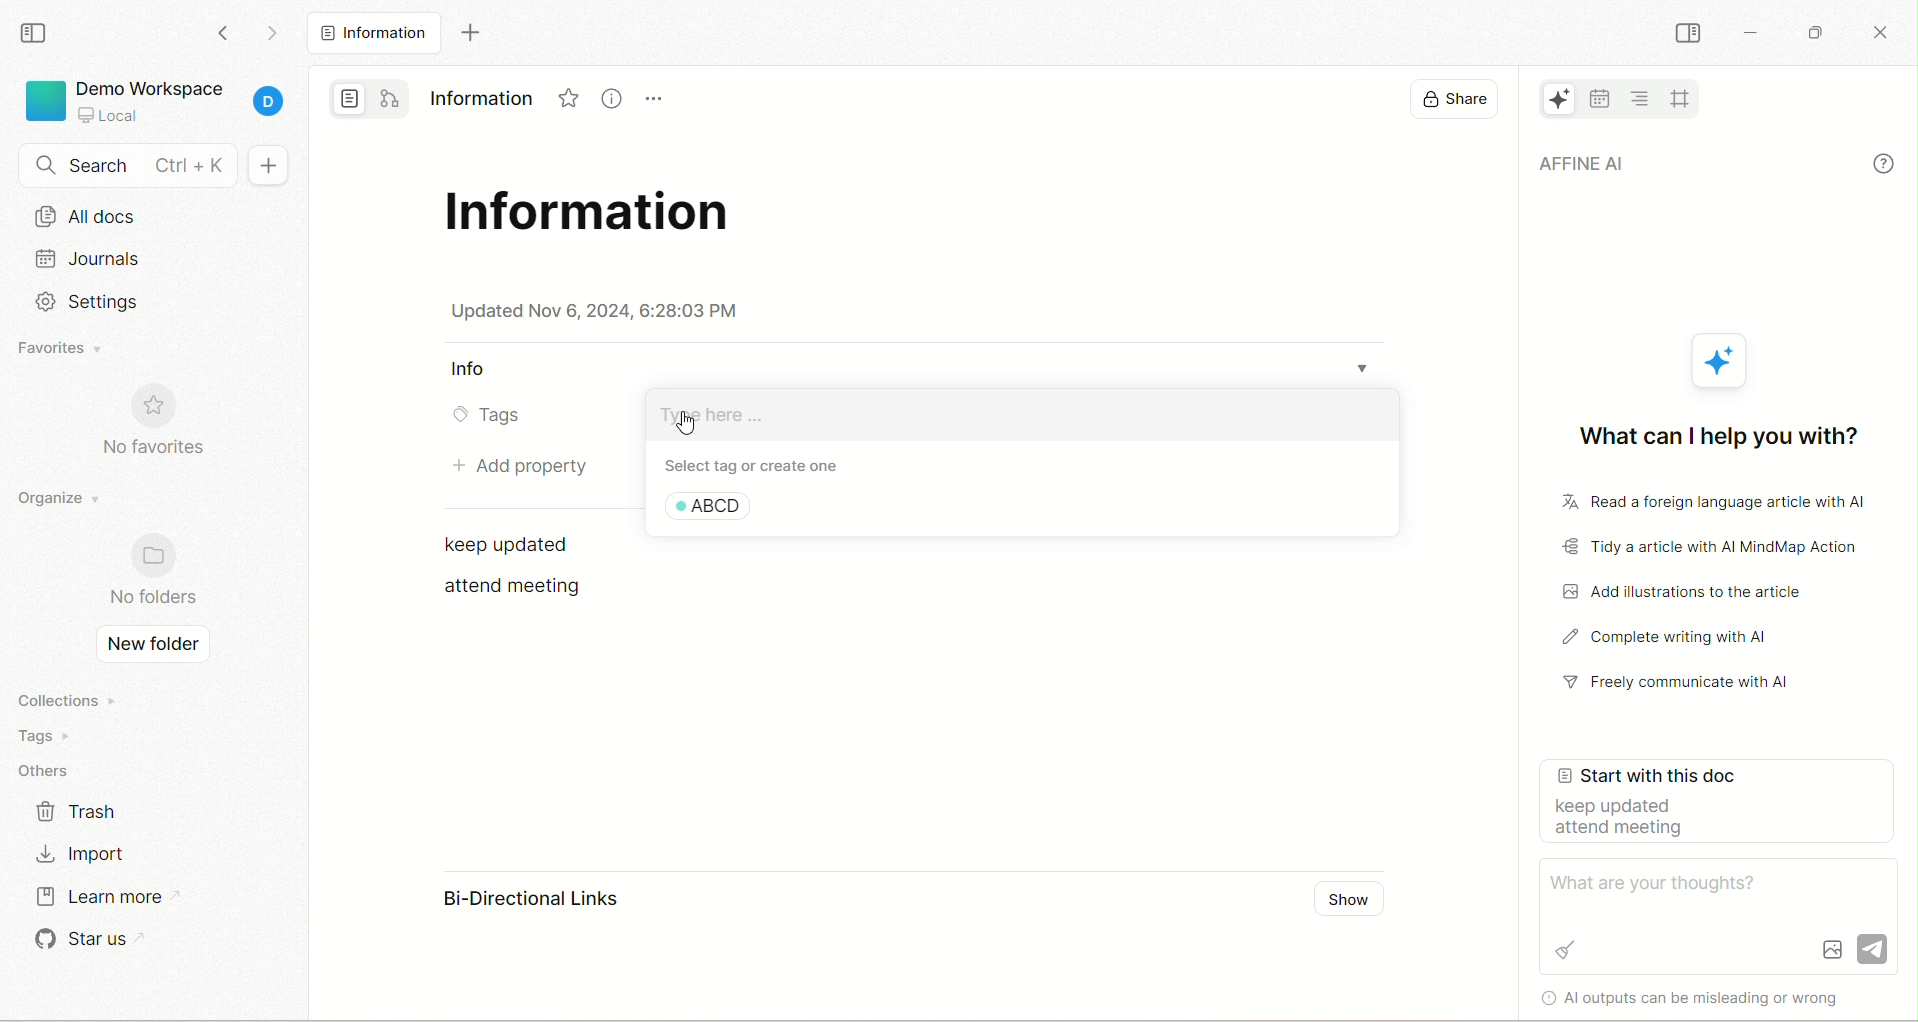  I want to click on no favorites, so click(159, 422).